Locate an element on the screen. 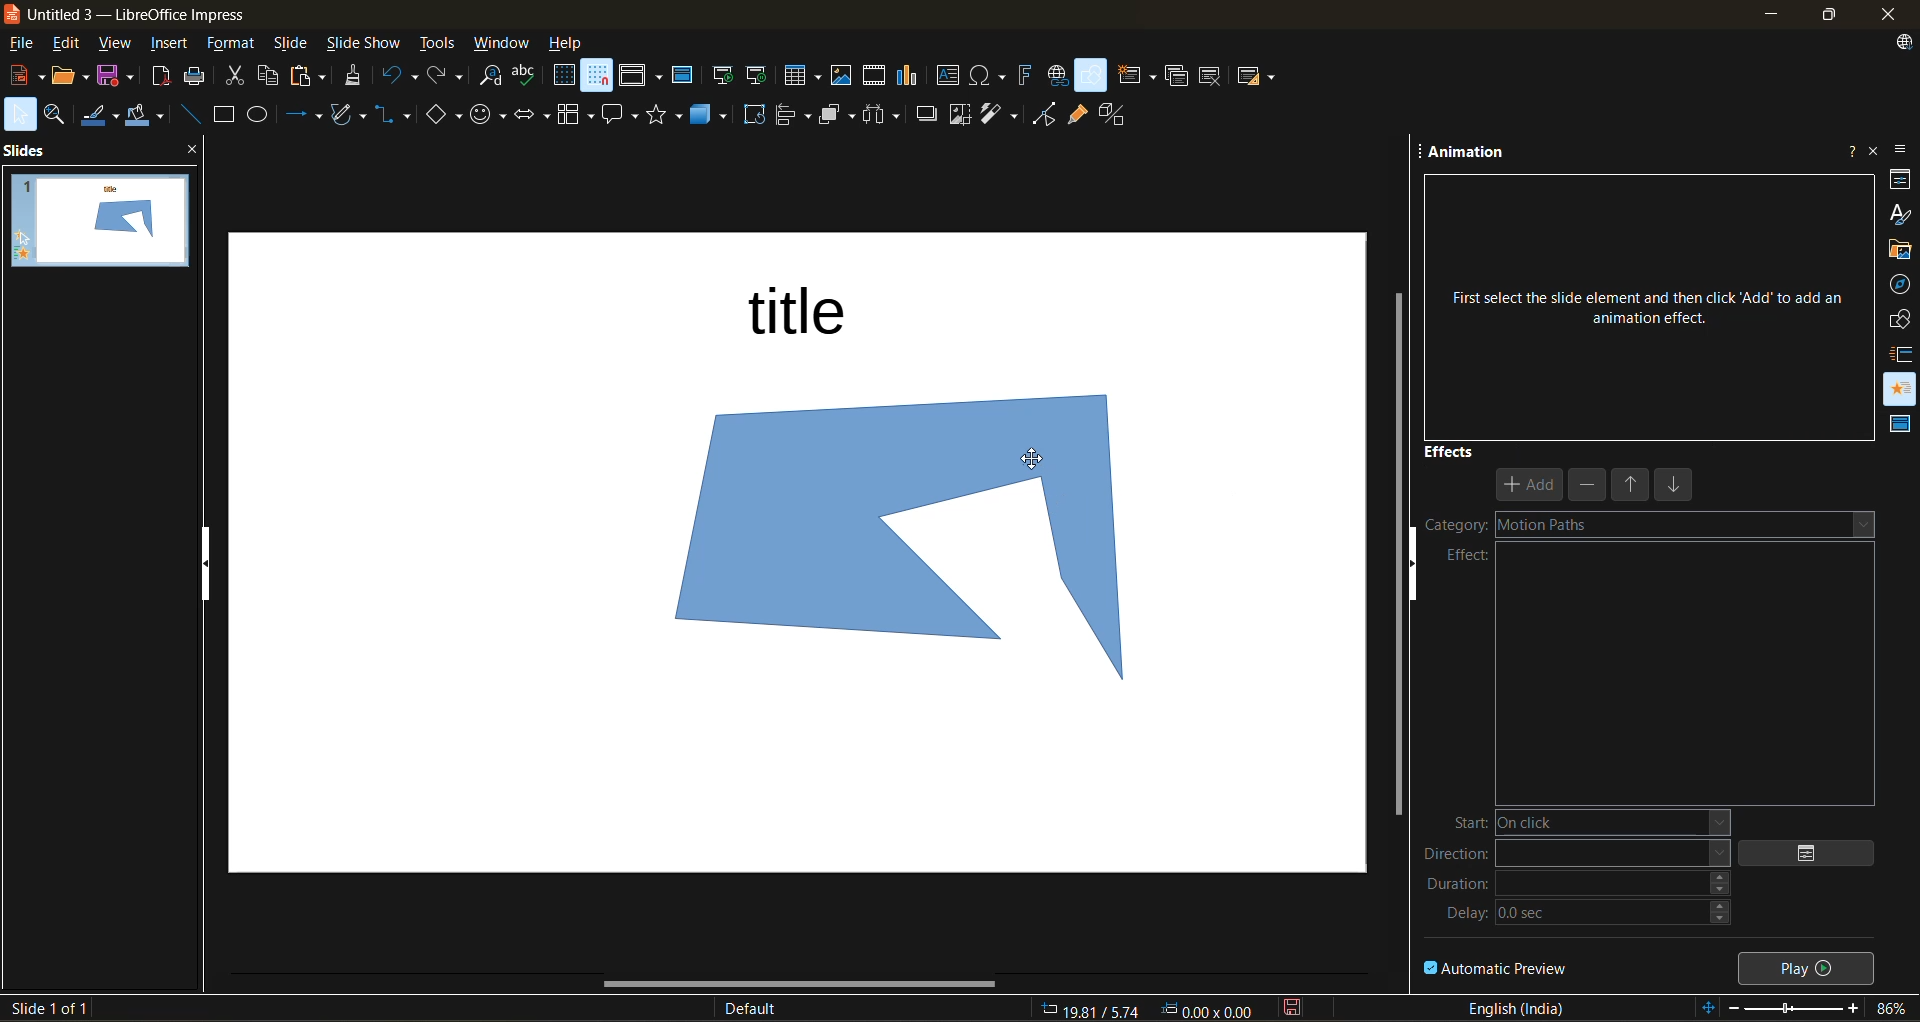 The image size is (1920, 1022). select is located at coordinates (22, 114).